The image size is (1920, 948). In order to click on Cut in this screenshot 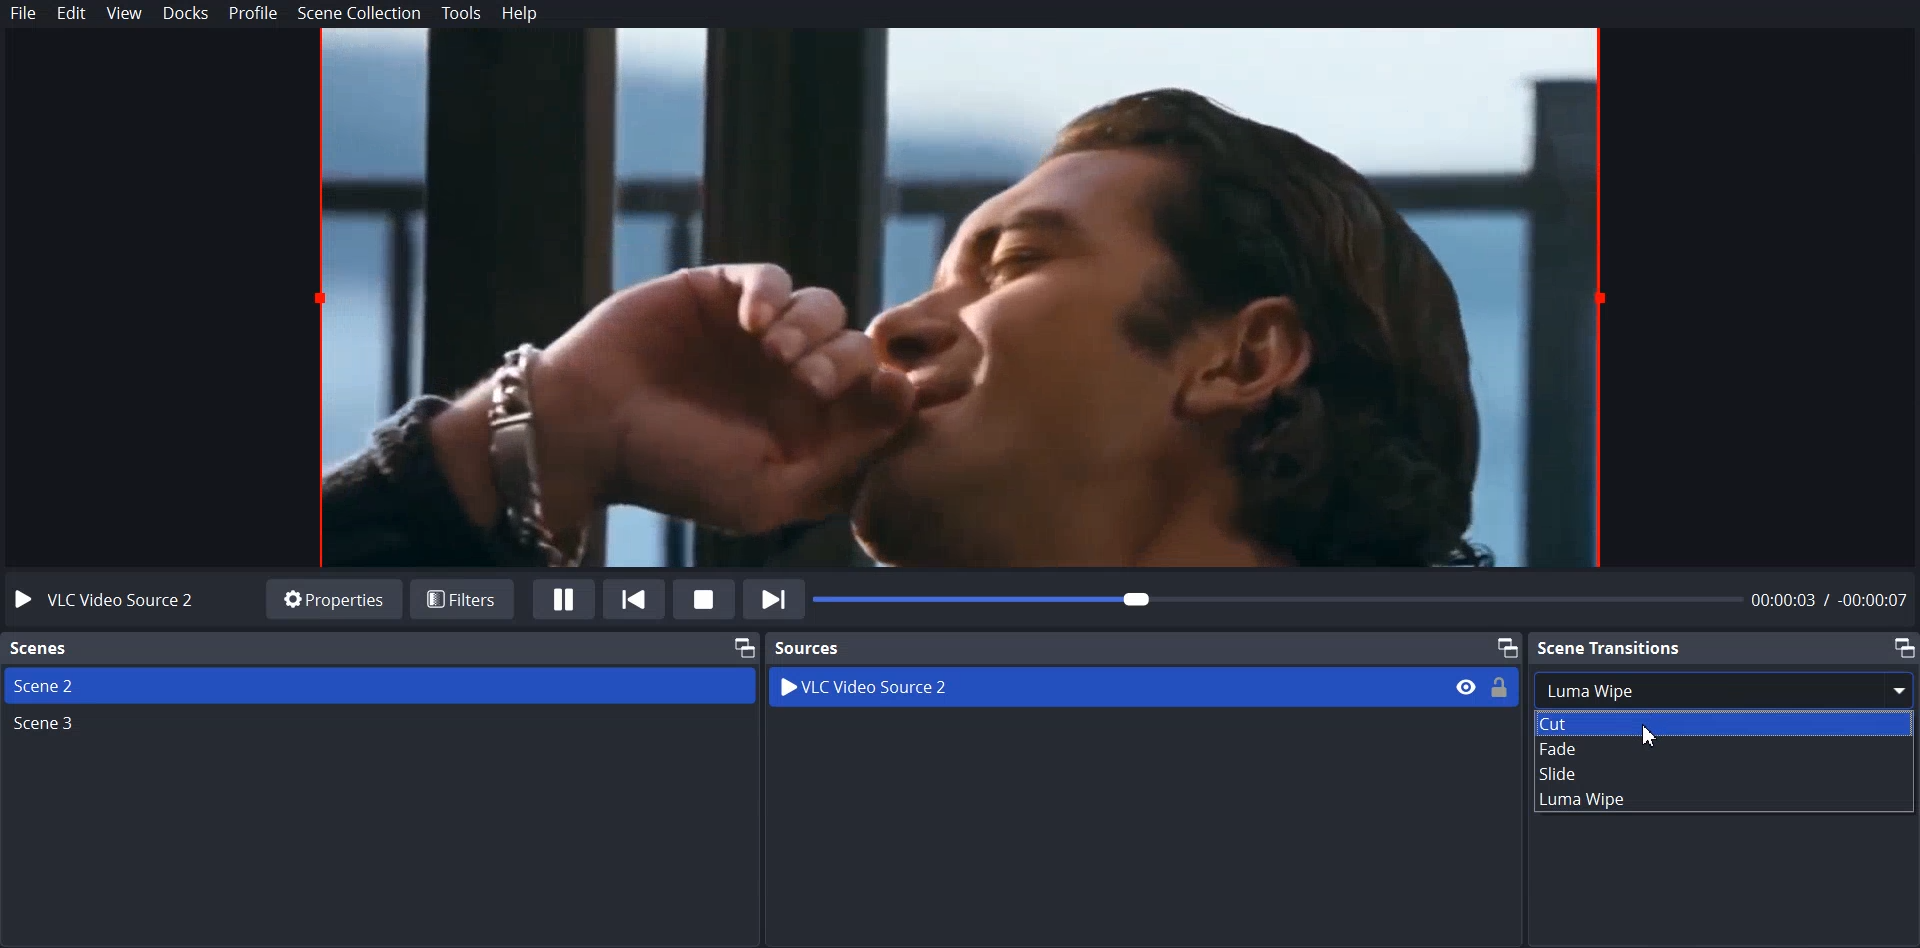, I will do `click(1721, 723)`.